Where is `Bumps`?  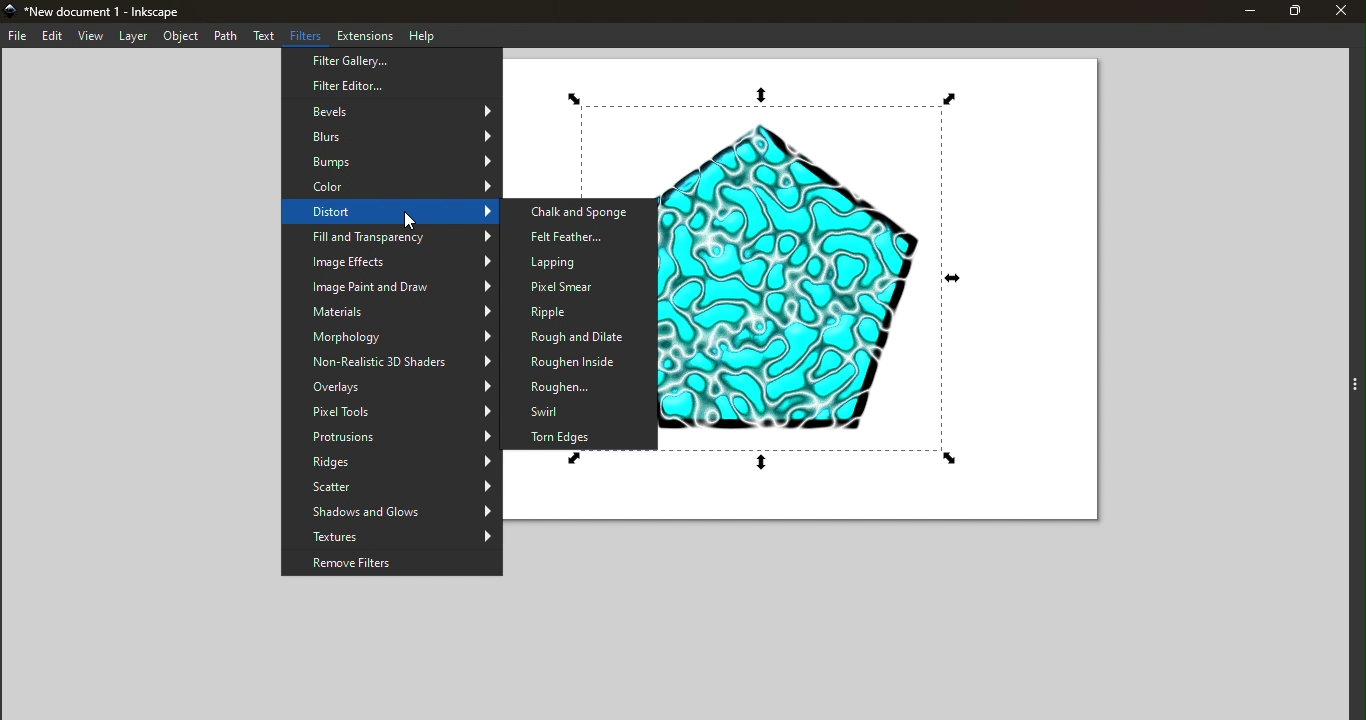
Bumps is located at coordinates (390, 161).